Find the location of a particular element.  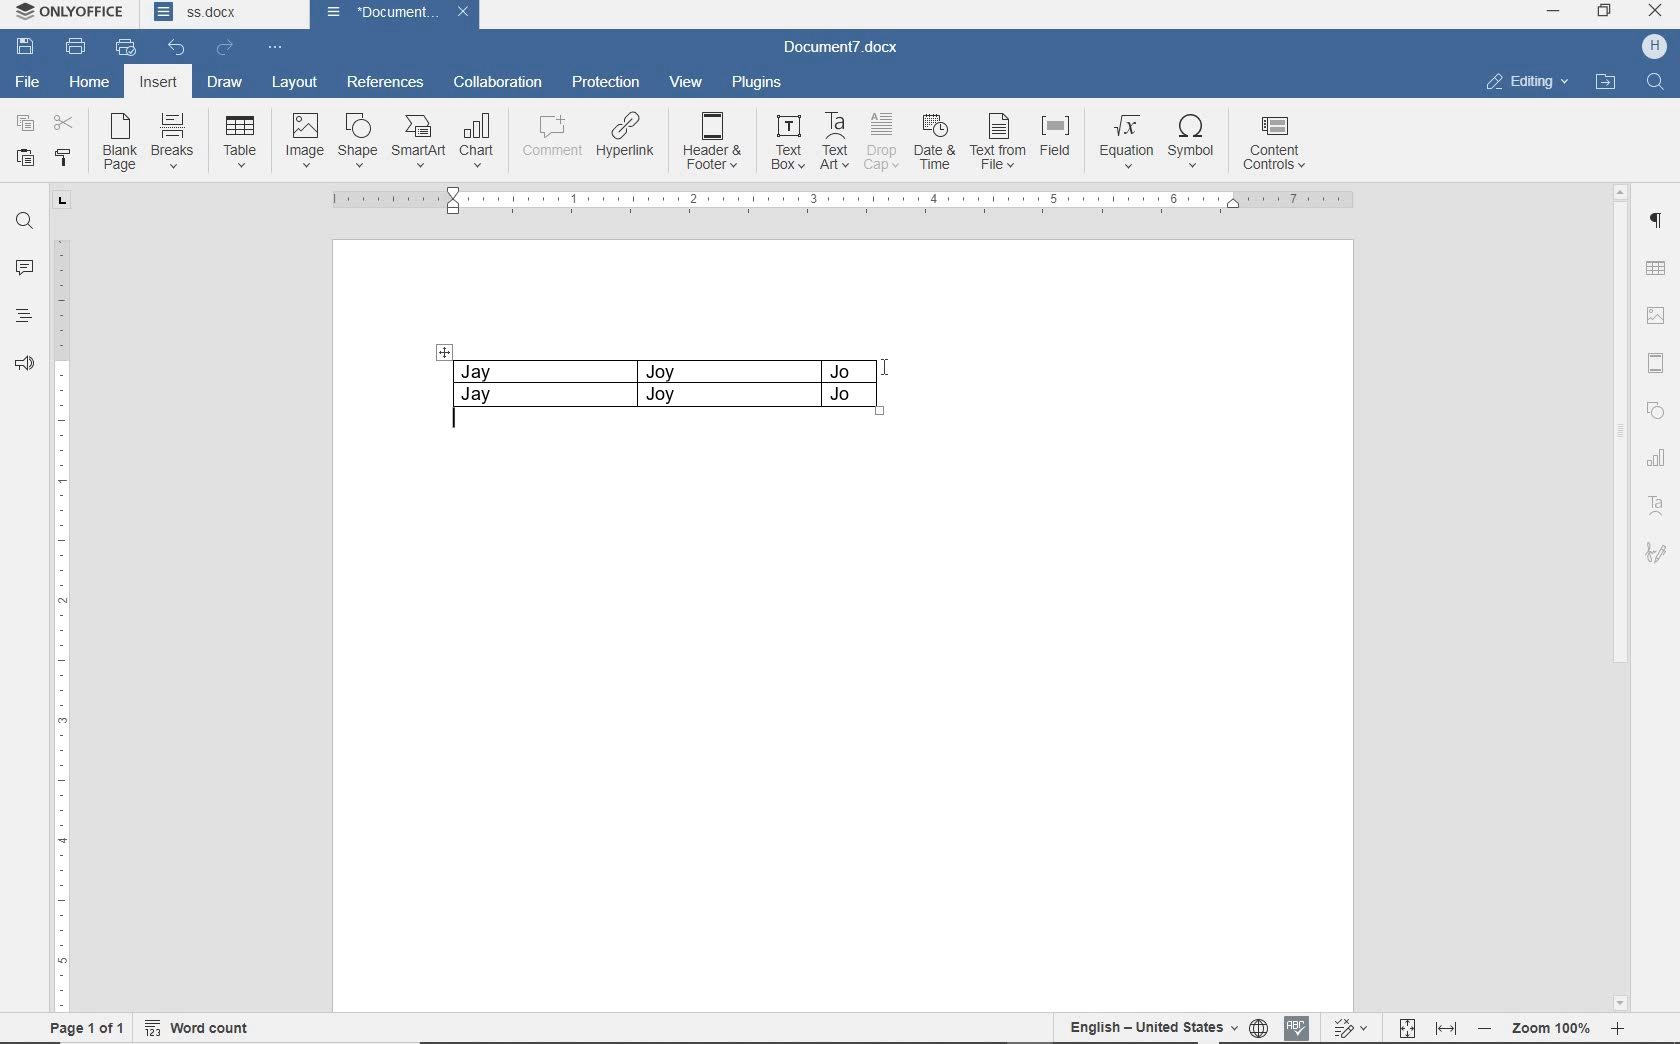

DRAW is located at coordinates (224, 81).